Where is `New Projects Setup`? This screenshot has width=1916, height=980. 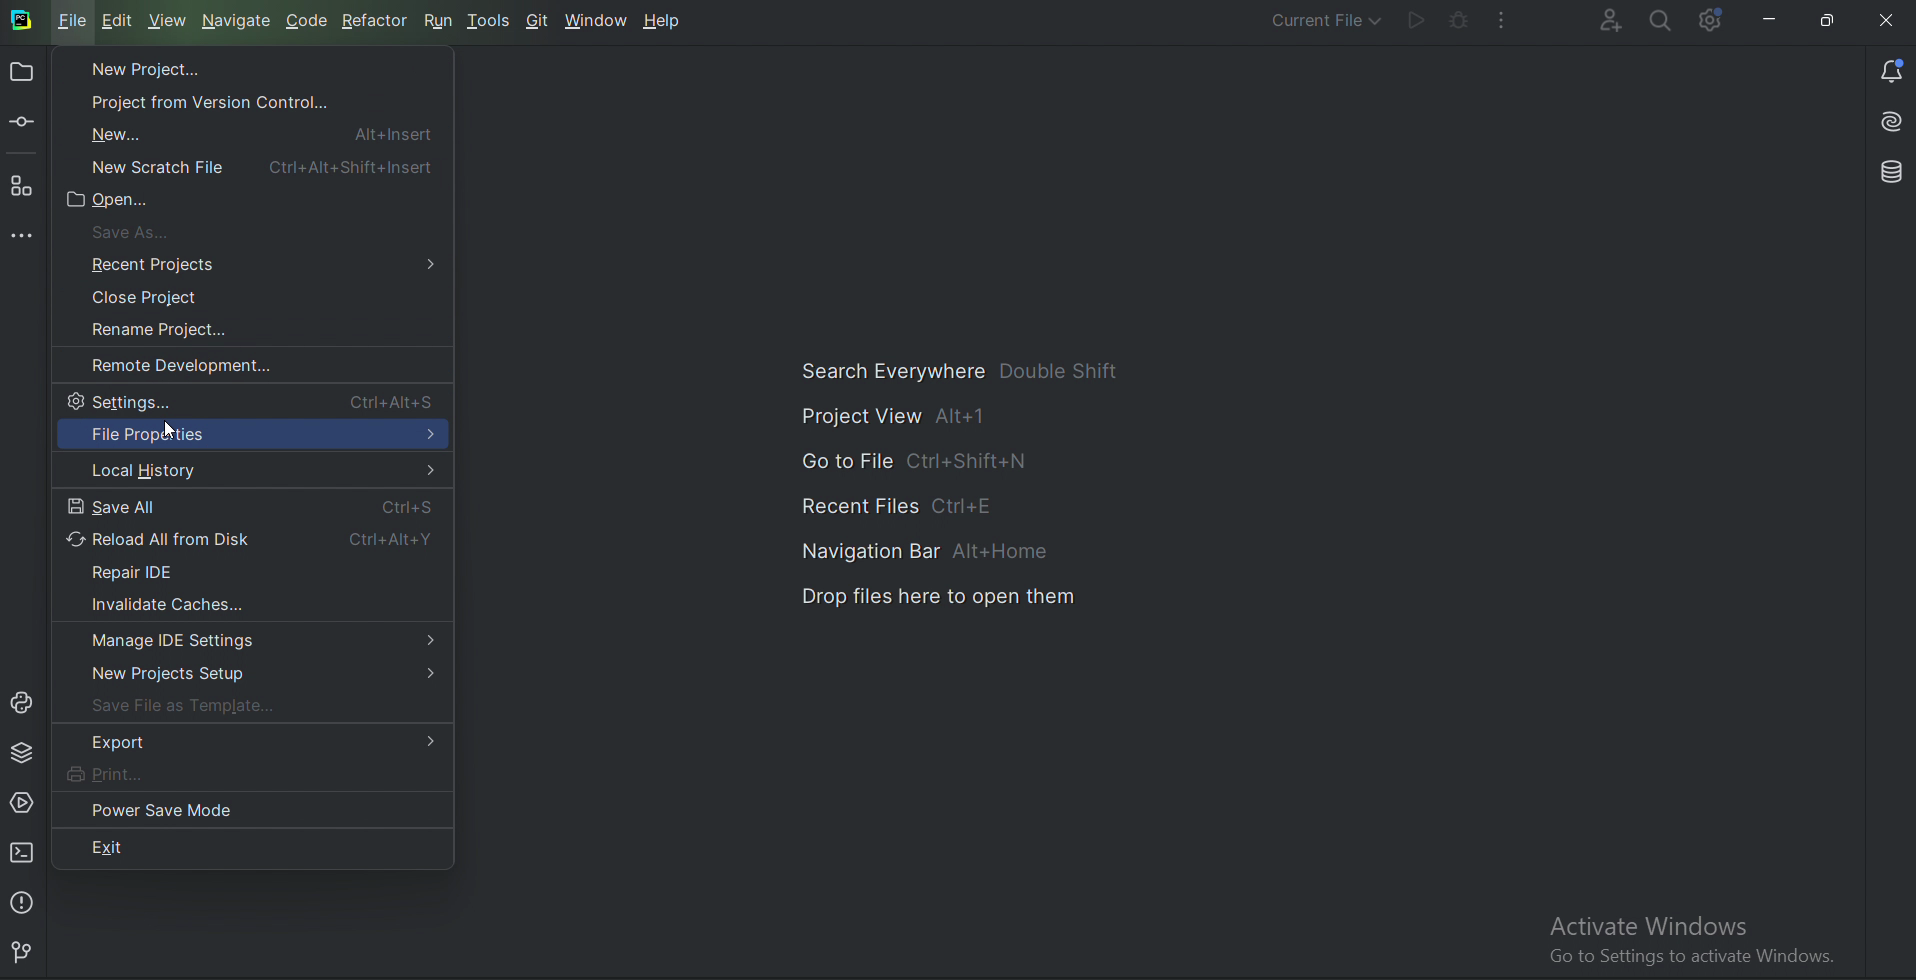 New Projects Setup is located at coordinates (257, 676).